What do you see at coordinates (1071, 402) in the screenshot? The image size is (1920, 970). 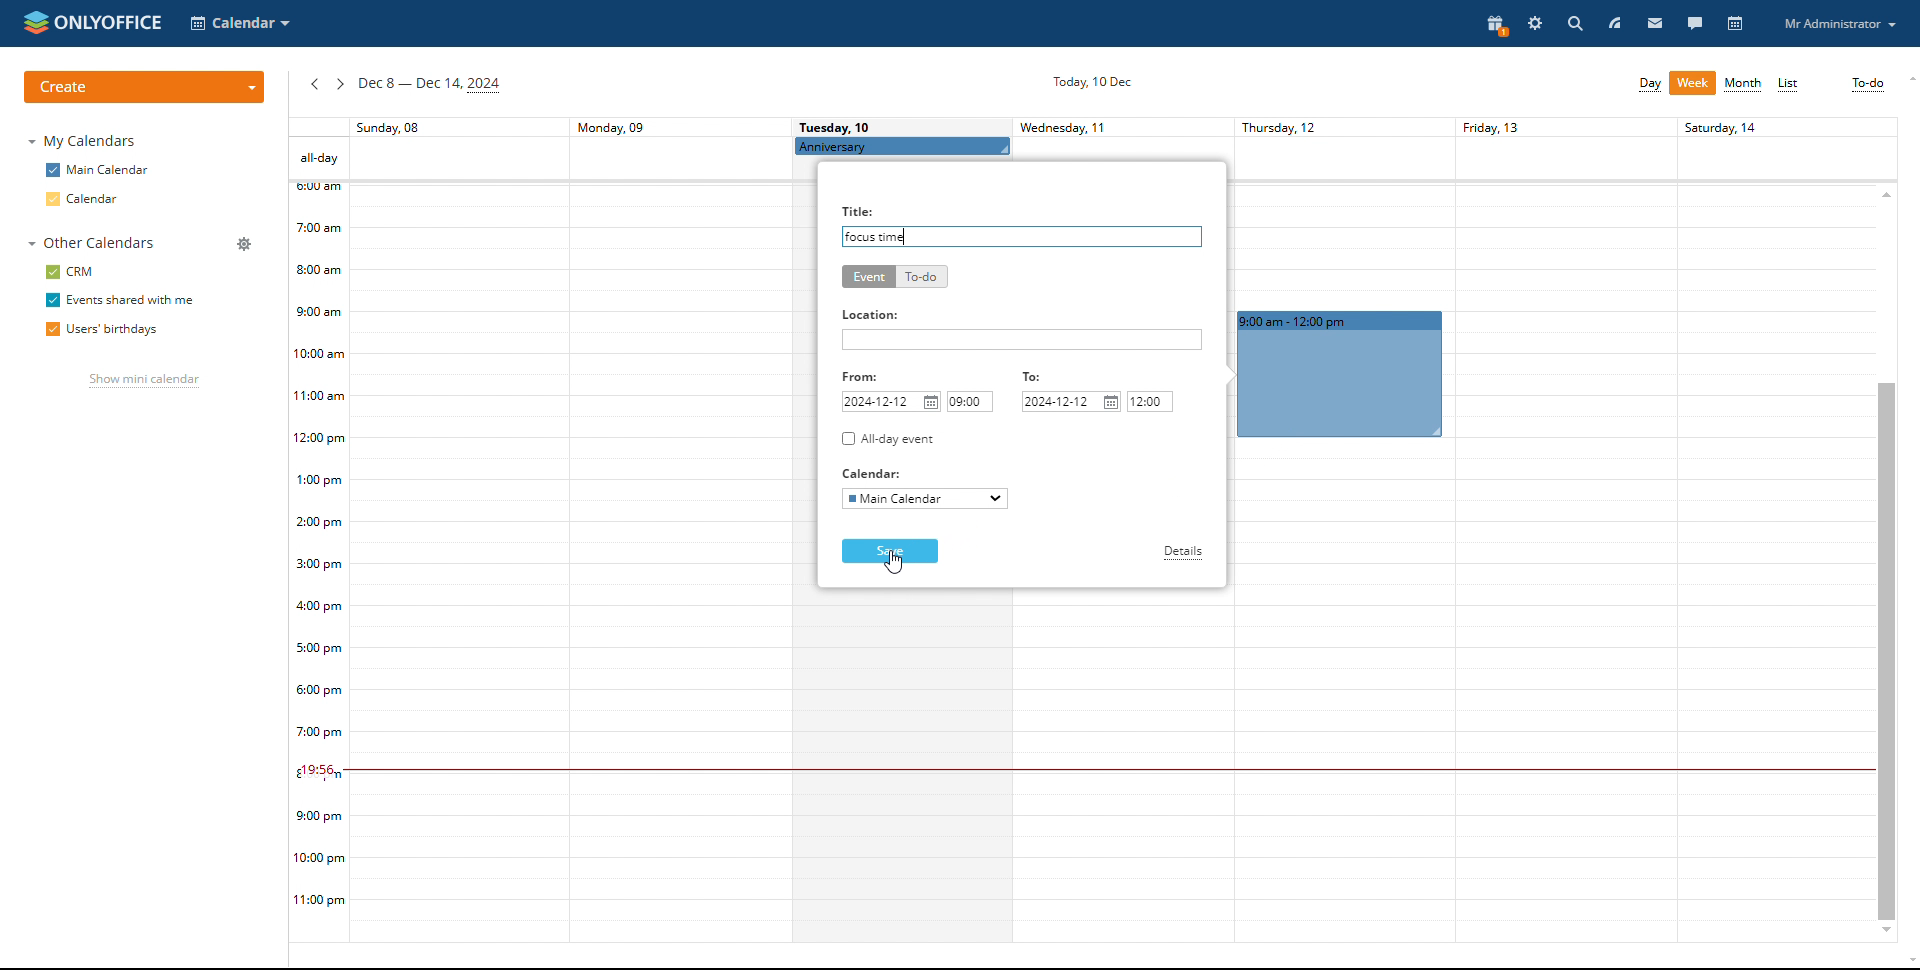 I see `end date` at bounding box center [1071, 402].